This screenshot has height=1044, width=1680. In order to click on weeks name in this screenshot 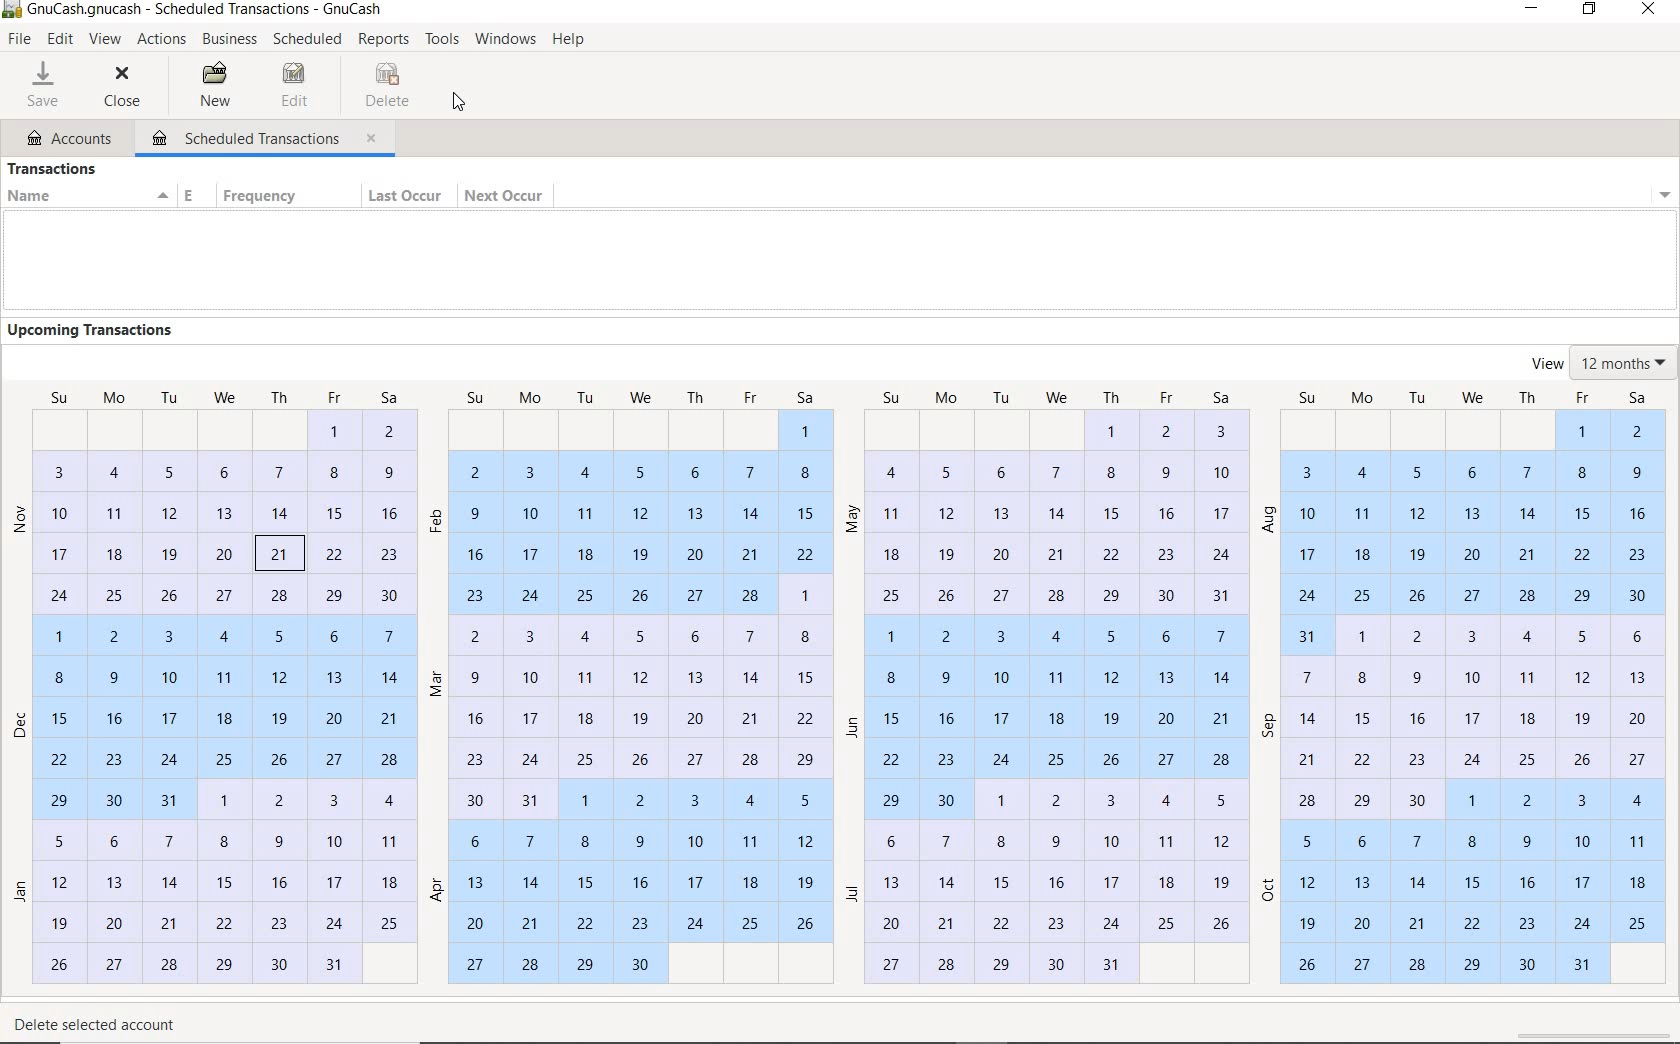, I will do `click(850, 397)`.